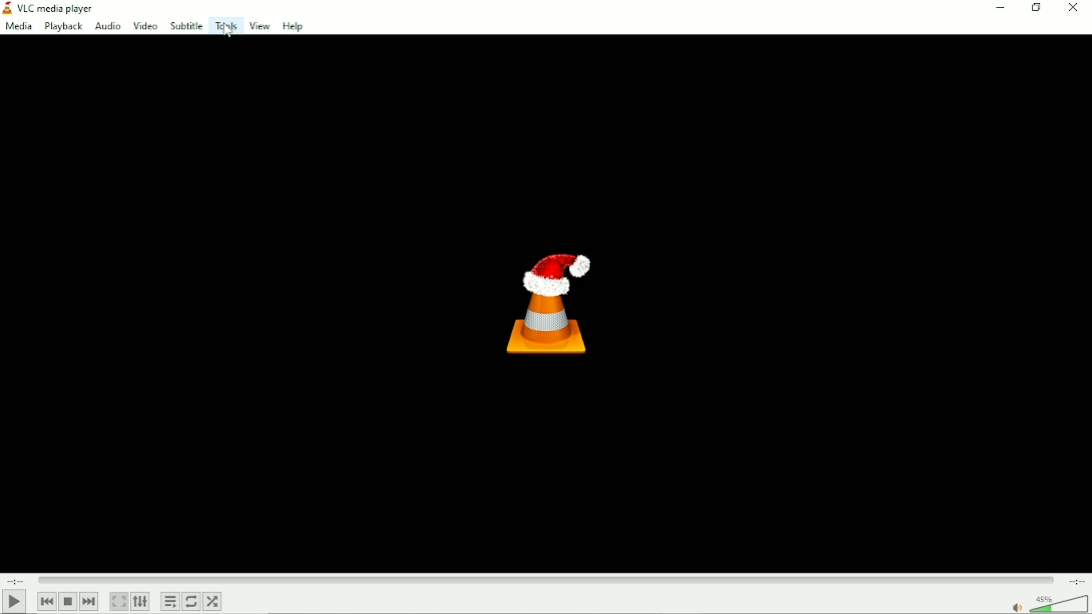  I want to click on Stop playlist, so click(69, 601).